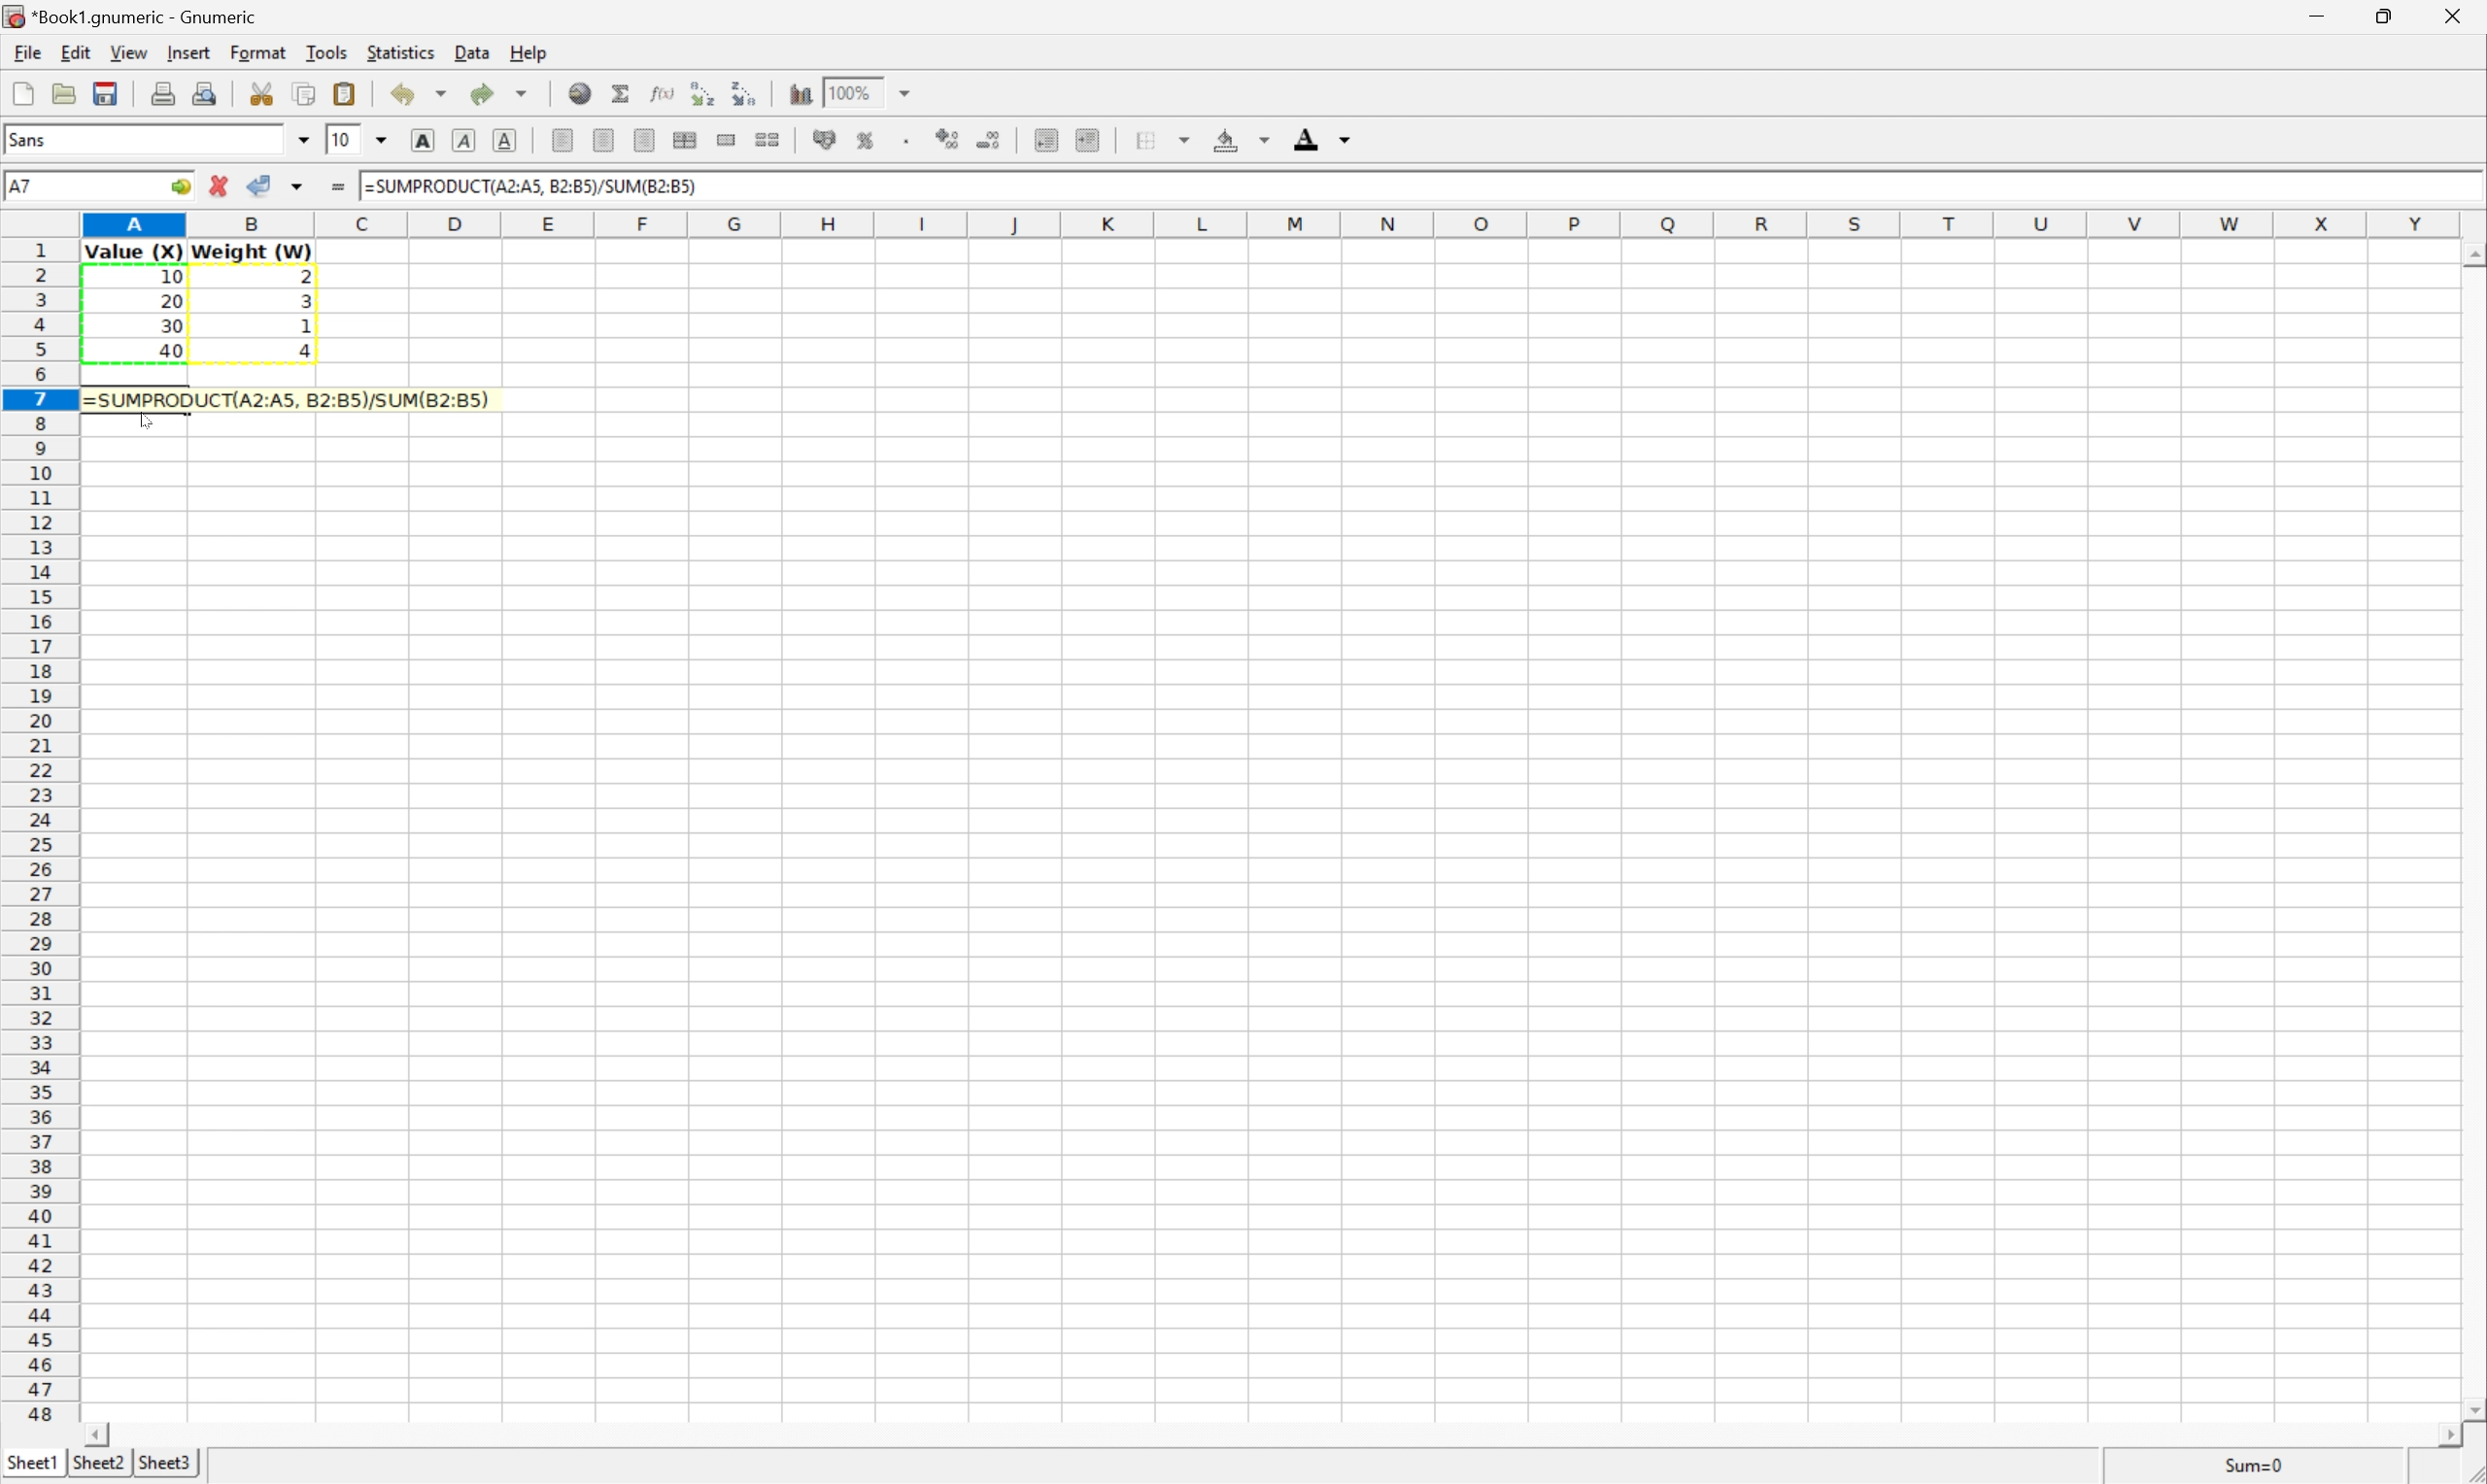 The width and height of the screenshot is (2487, 1484). Describe the element at coordinates (132, 53) in the screenshot. I see `View` at that location.